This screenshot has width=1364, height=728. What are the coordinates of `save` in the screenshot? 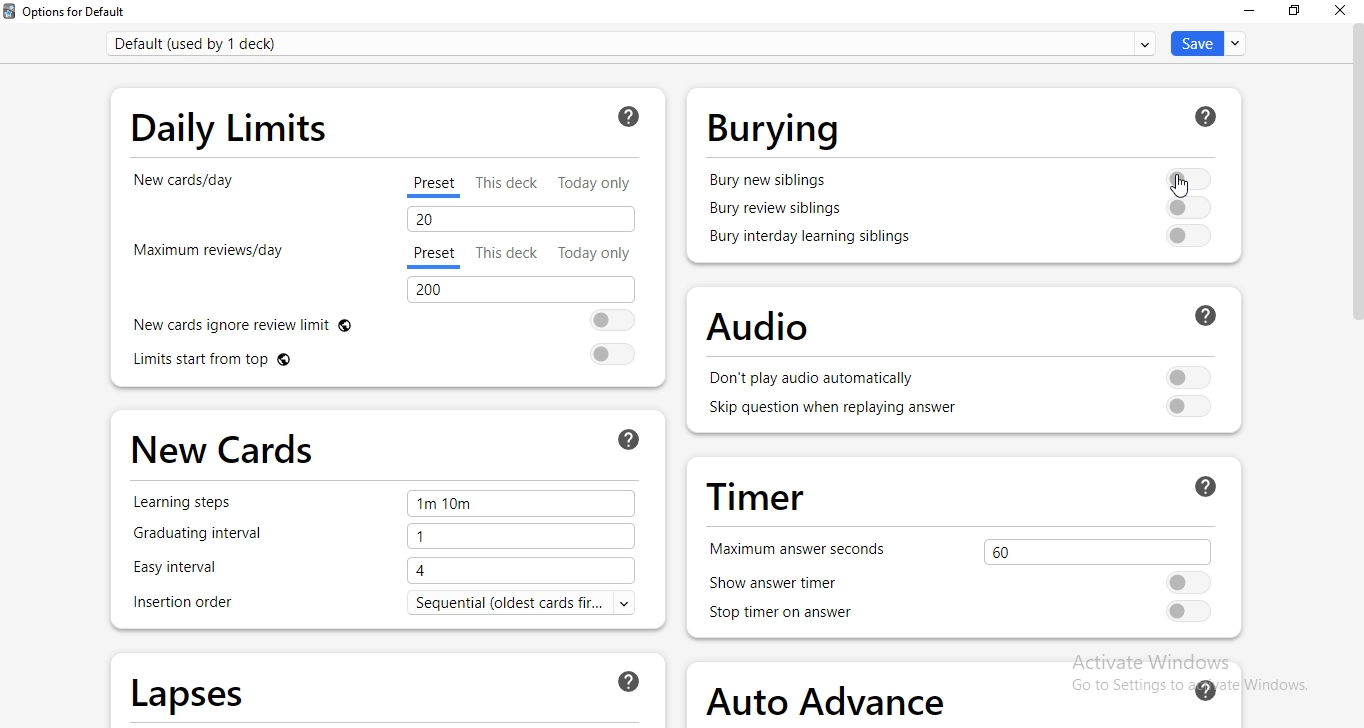 It's located at (1205, 43).